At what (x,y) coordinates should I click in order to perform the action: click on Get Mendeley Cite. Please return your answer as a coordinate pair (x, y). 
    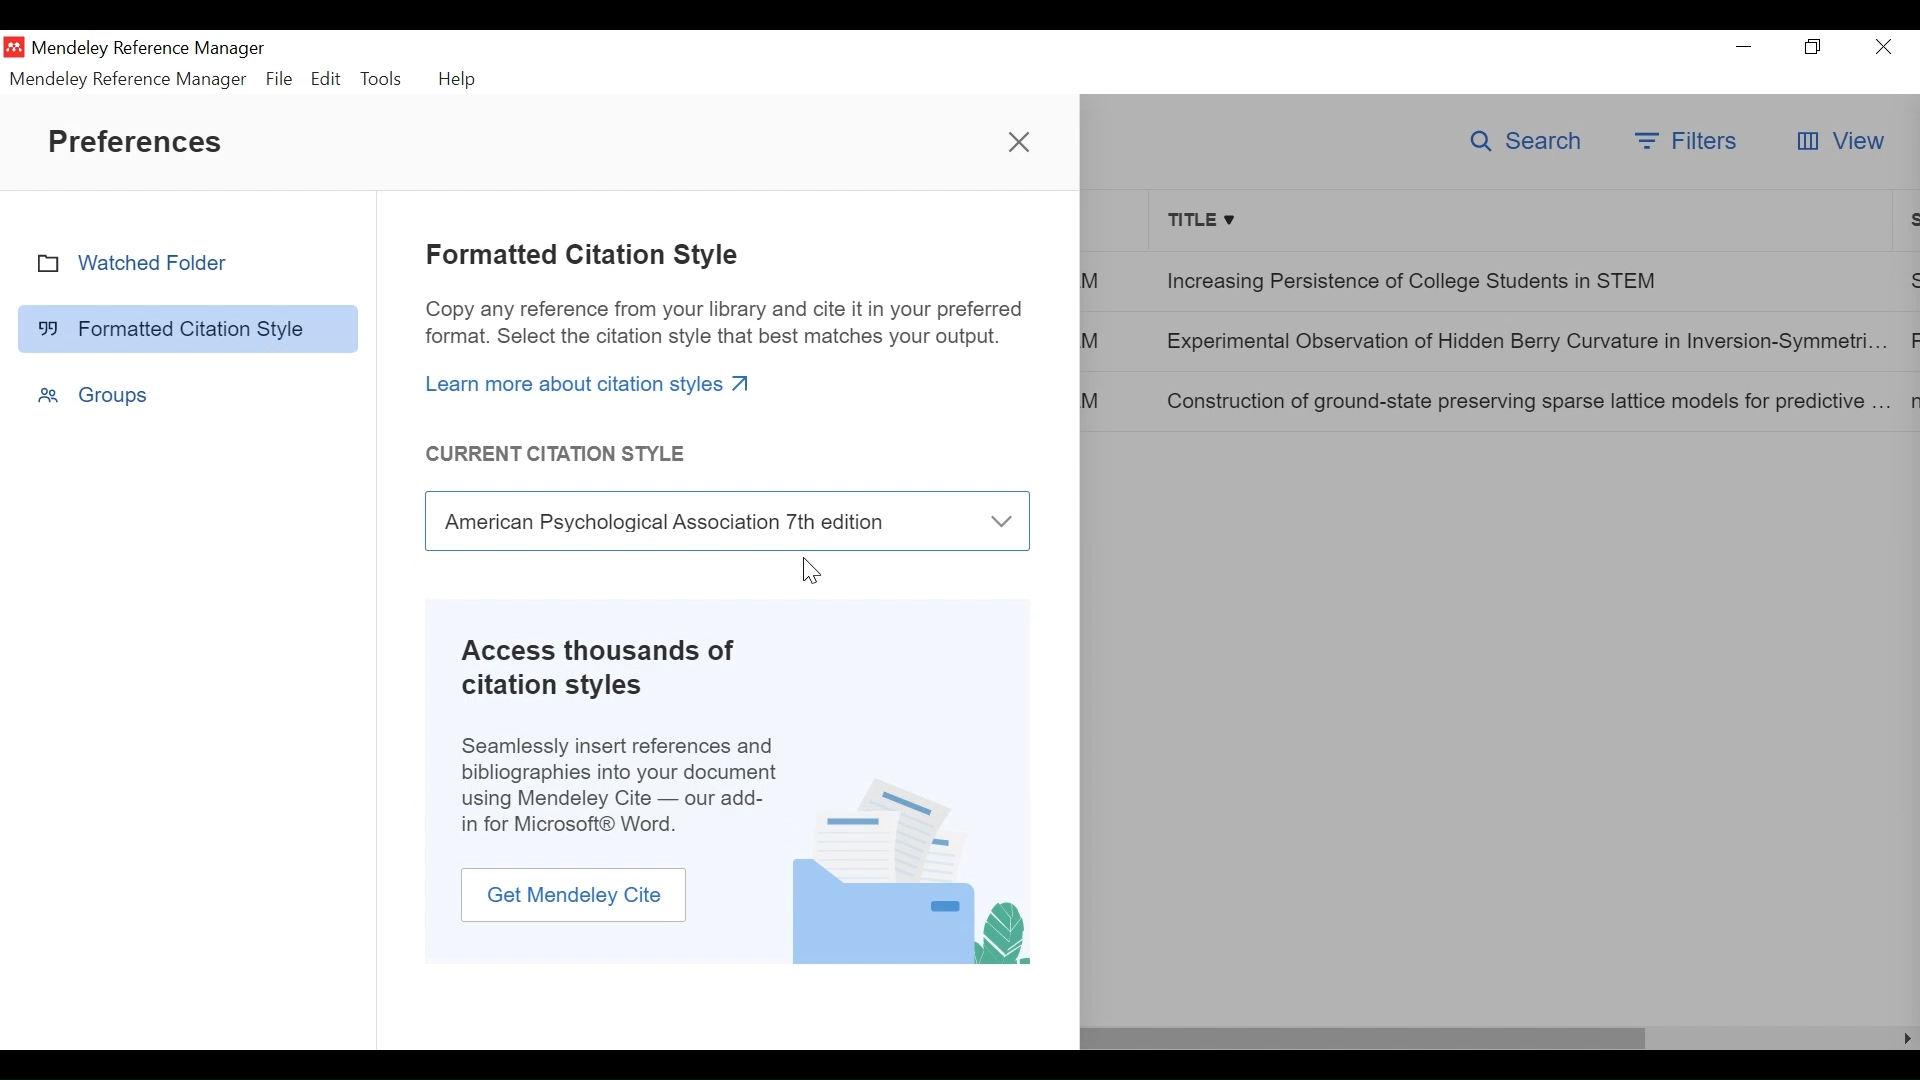
    Looking at the image, I should click on (575, 896).